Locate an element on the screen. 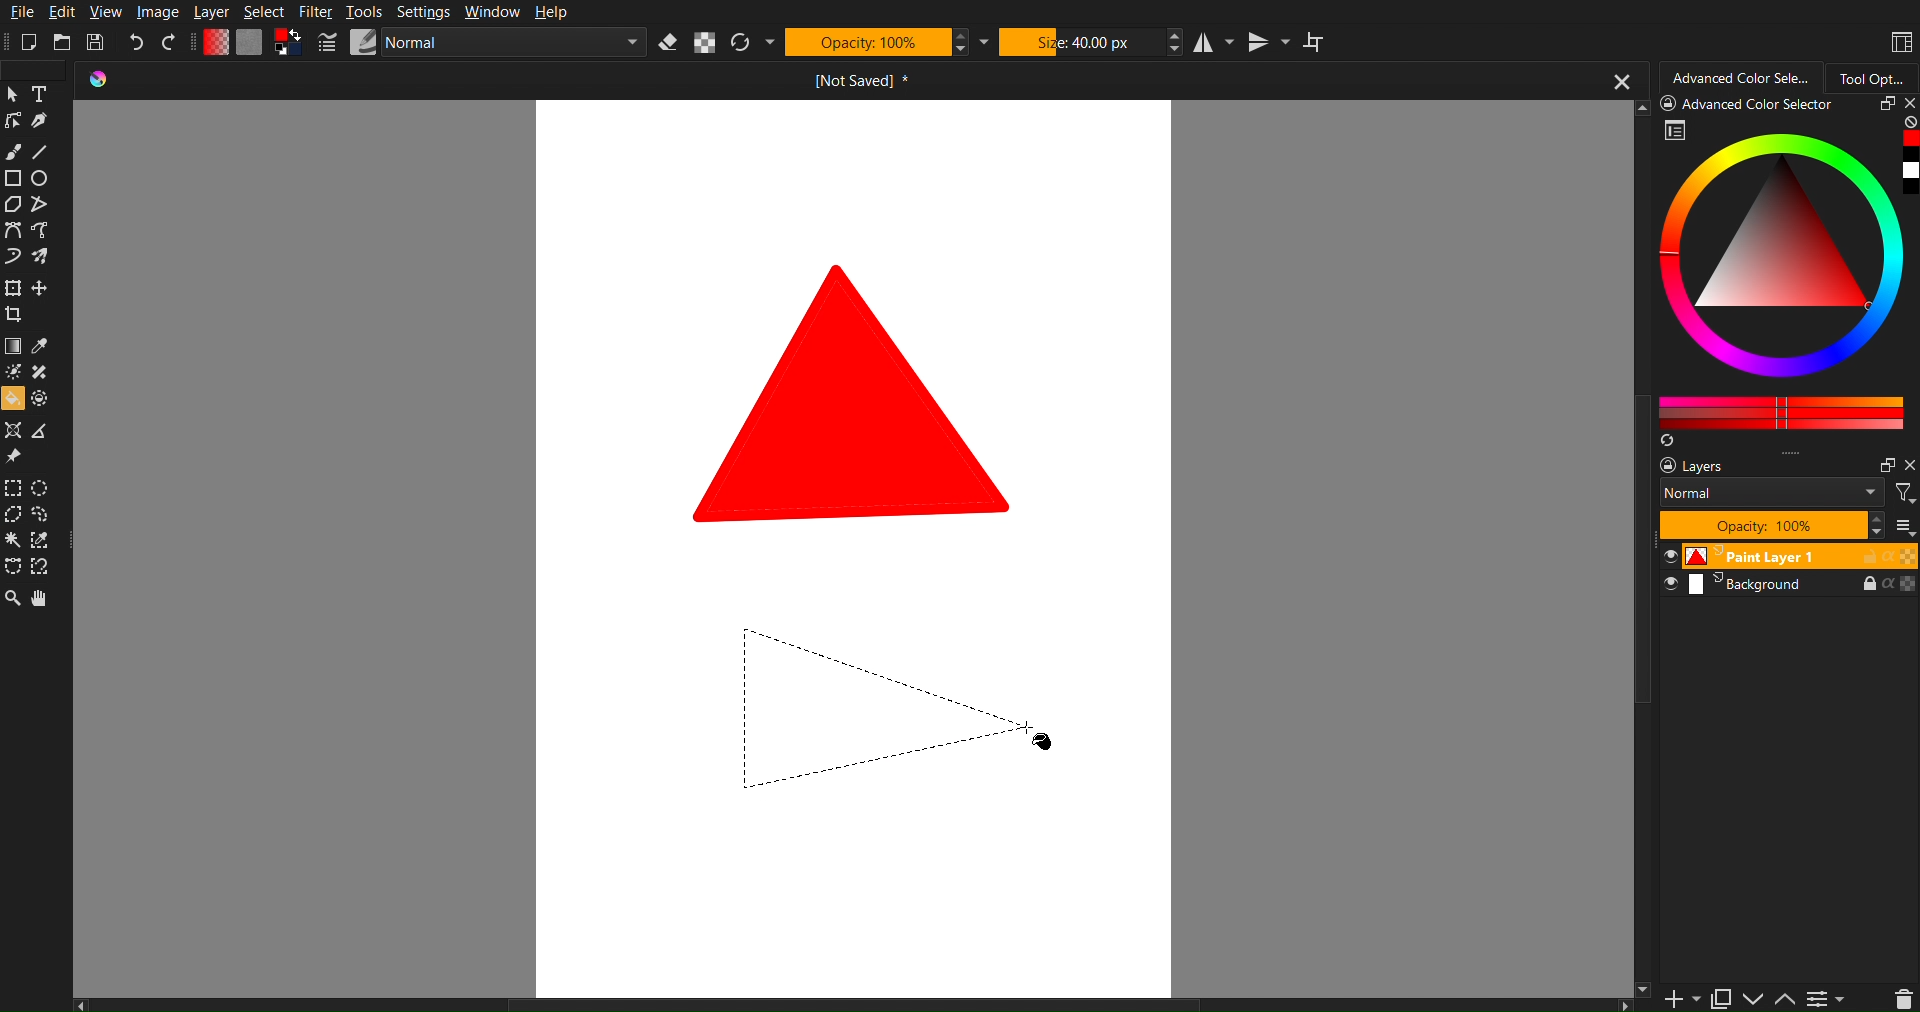 The image size is (1920, 1012). Lineart Tools is located at coordinates (12, 121).